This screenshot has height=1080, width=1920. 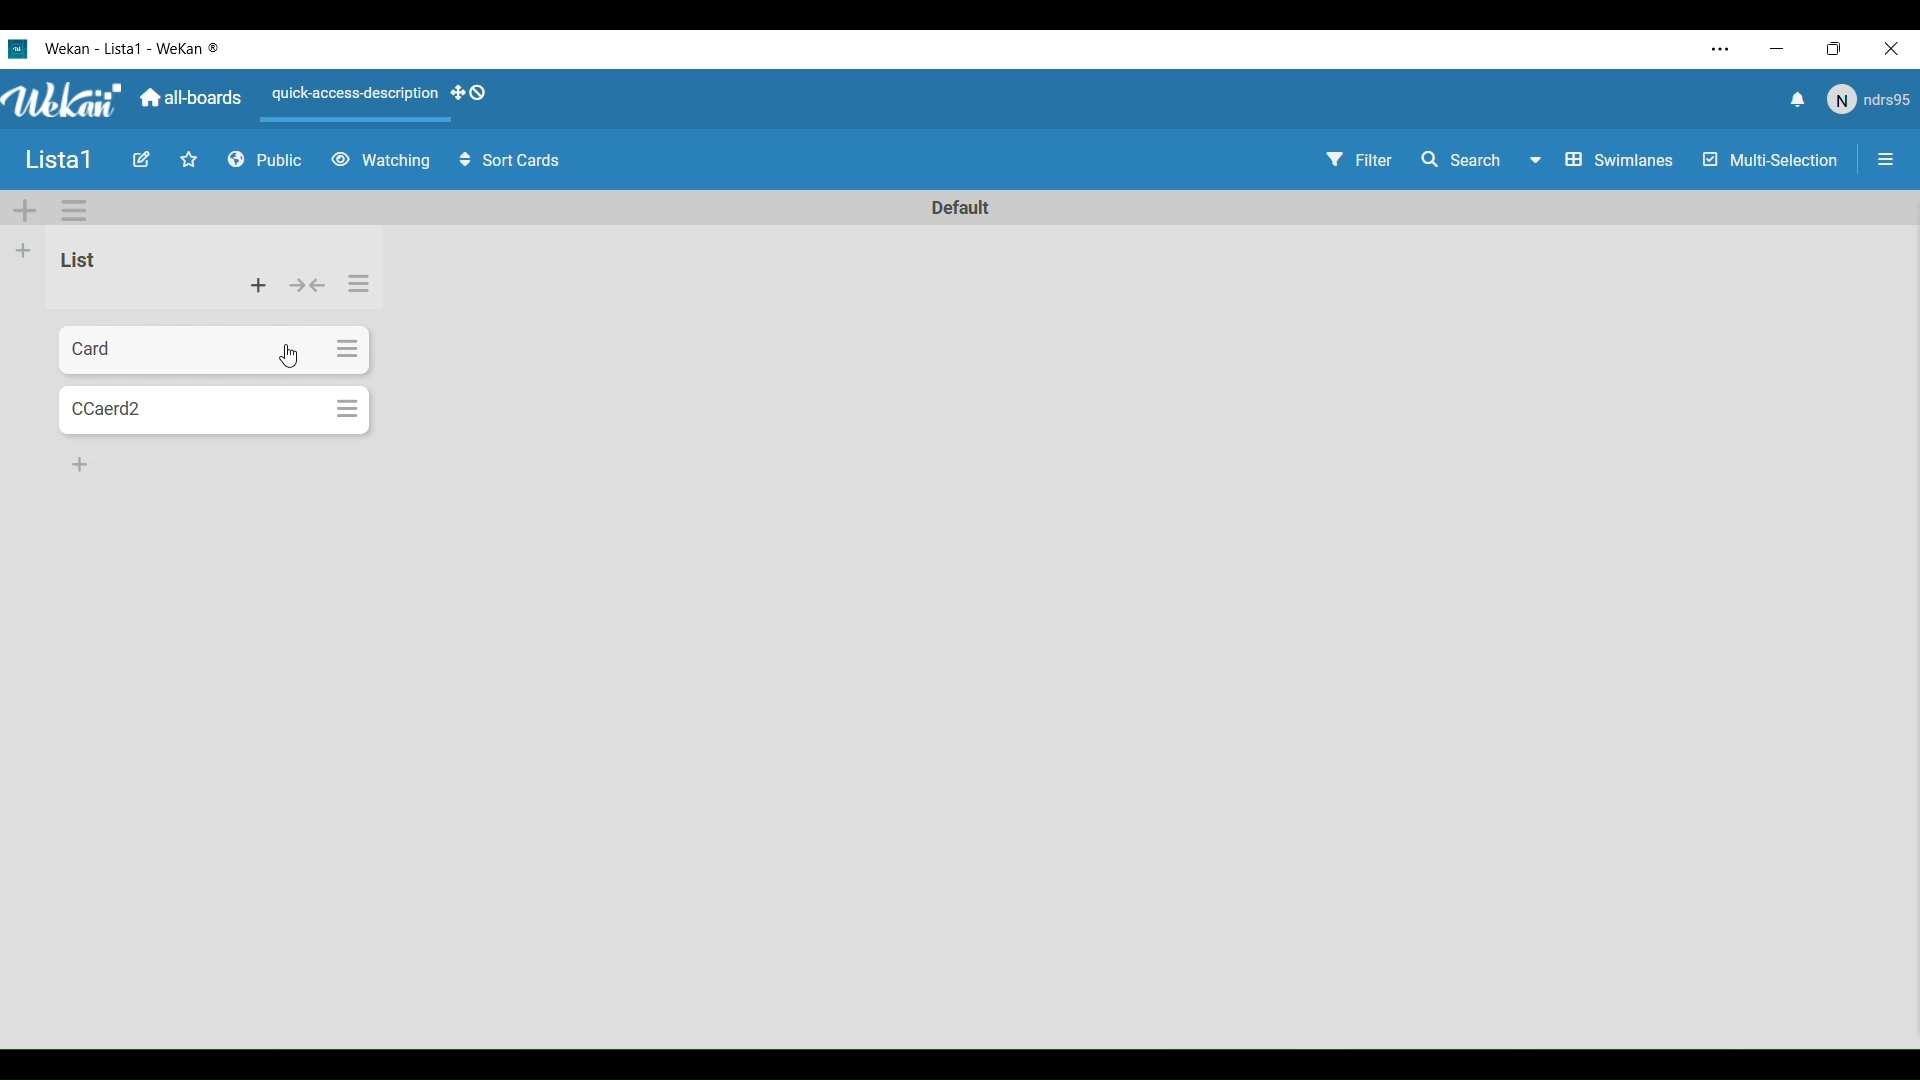 What do you see at coordinates (1882, 162) in the screenshot?
I see `Option` at bounding box center [1882, 162].